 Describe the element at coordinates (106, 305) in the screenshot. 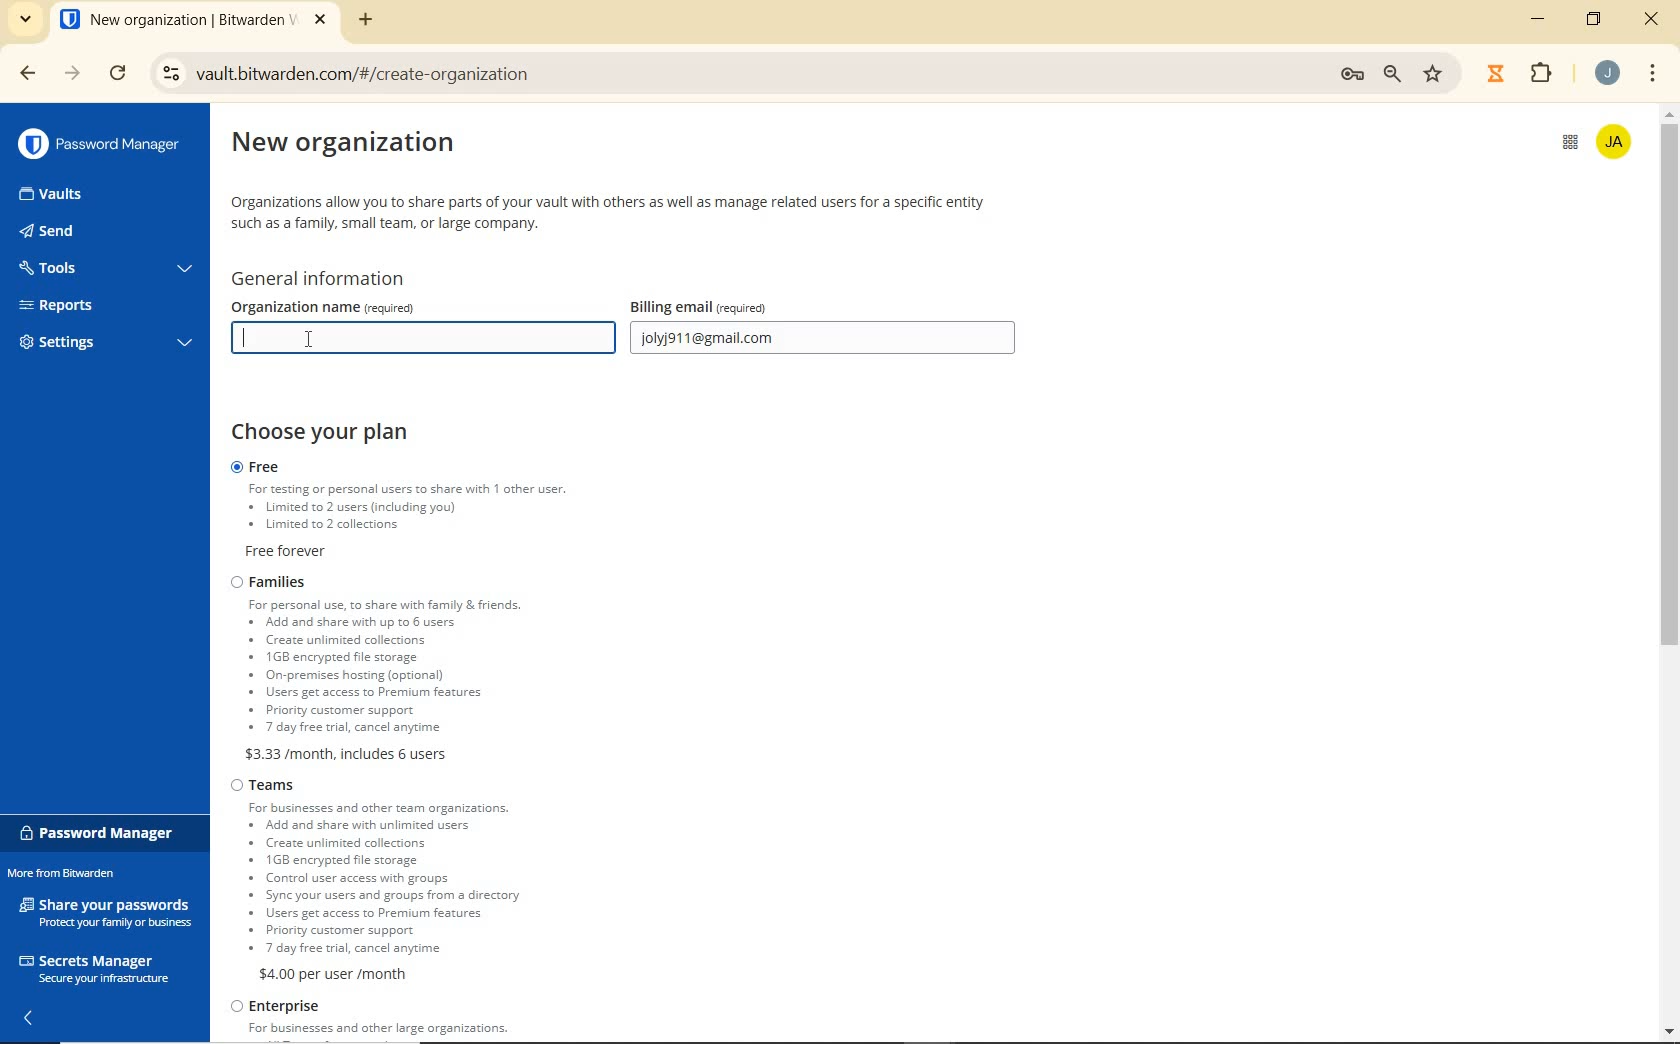

I see `reports` at that location.